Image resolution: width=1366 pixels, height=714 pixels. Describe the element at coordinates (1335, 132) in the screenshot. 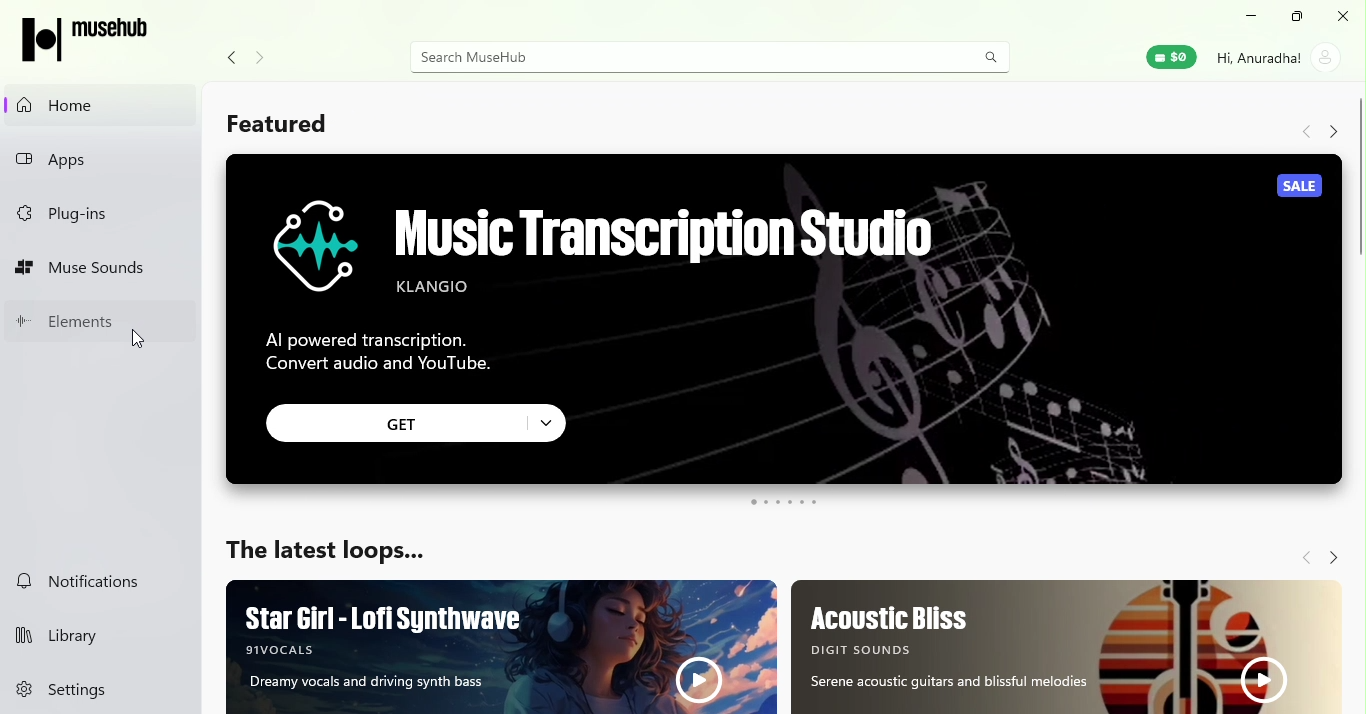

I see `Navigate forward` at that location.